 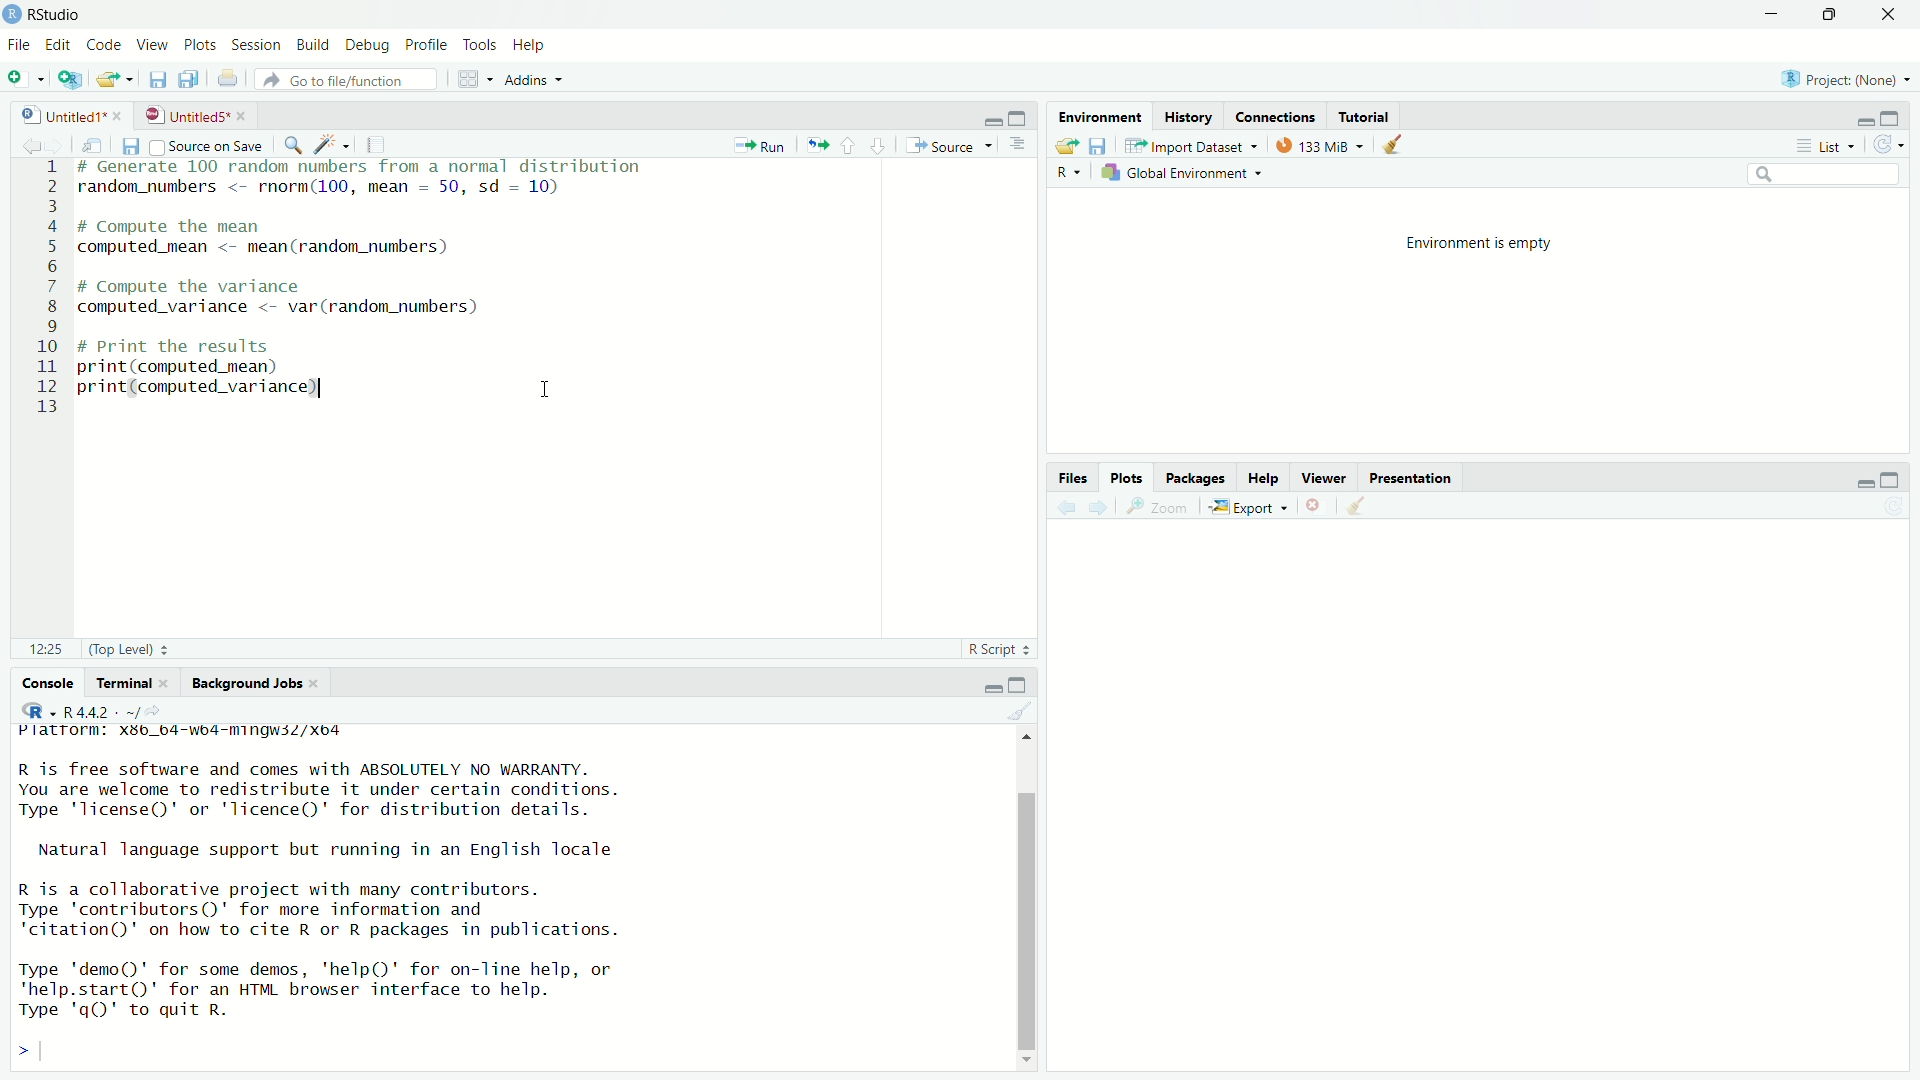 I want to click on code, so click(x=104, y=45).